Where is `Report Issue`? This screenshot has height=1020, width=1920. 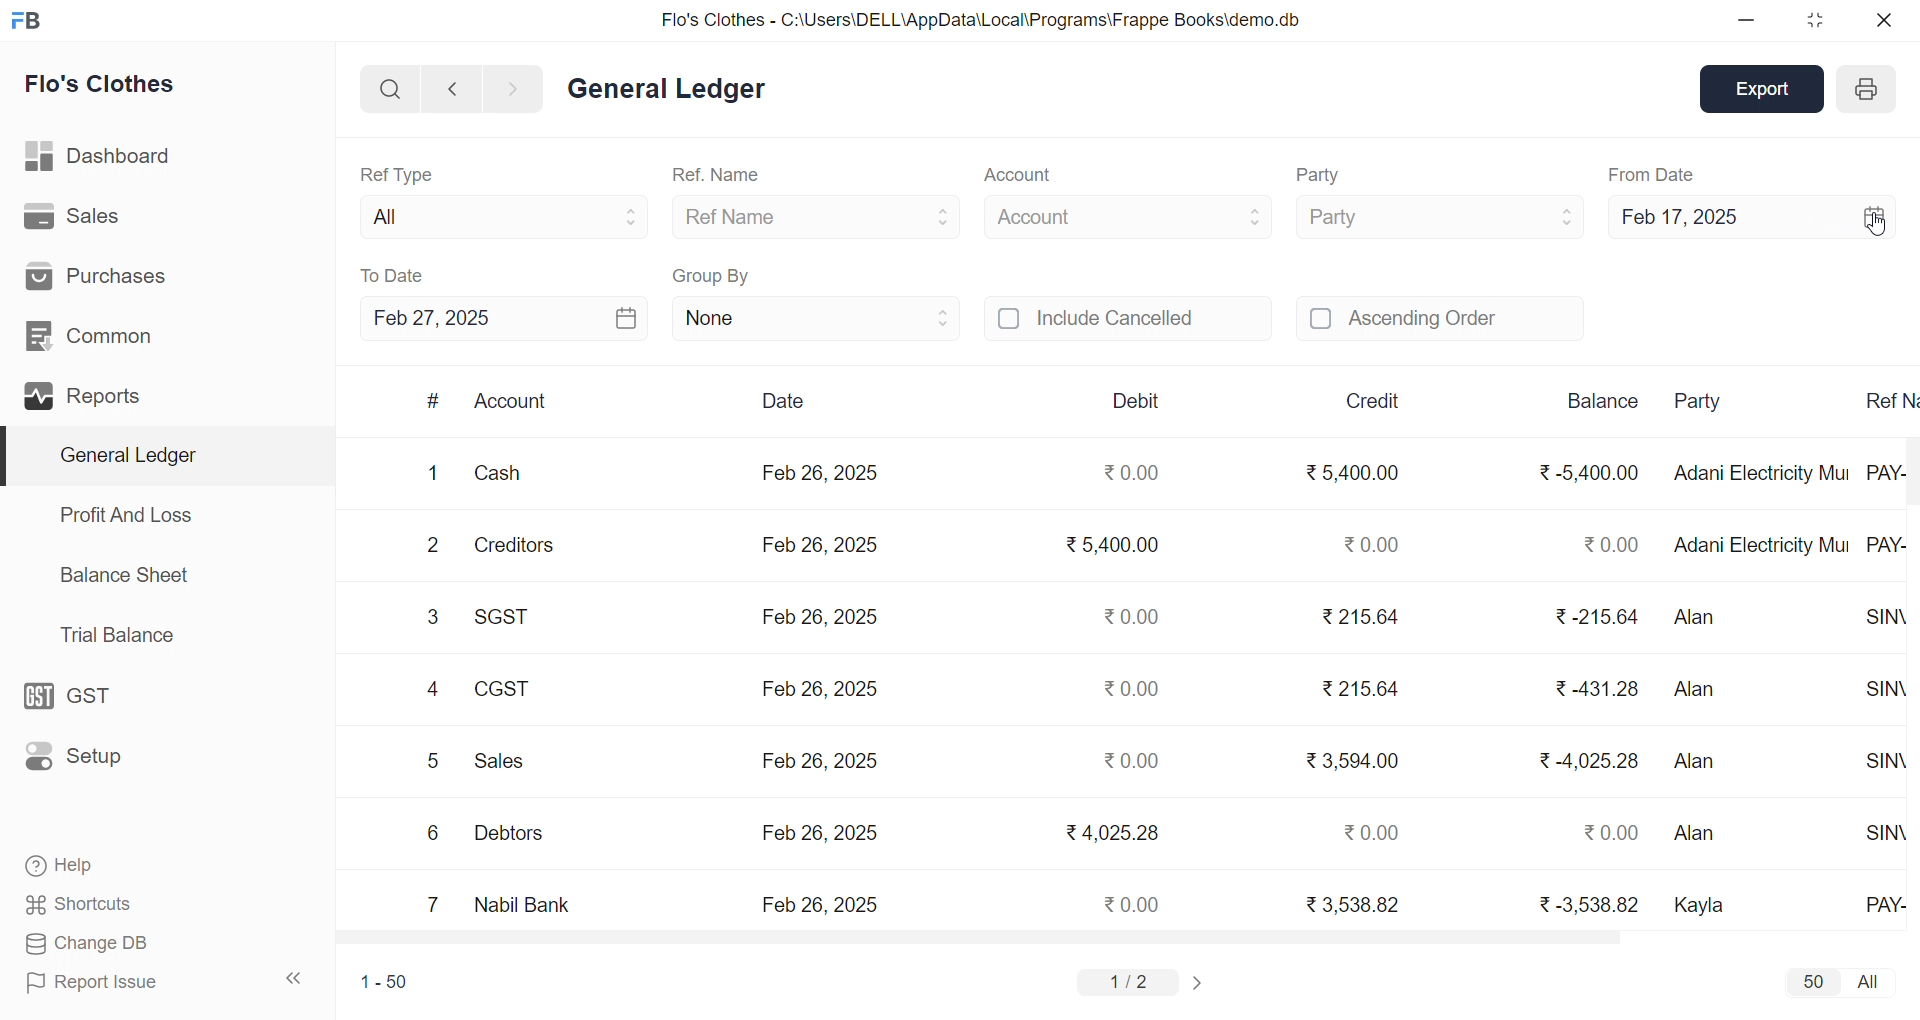 Report Issue is located at coordinates (94, 983).